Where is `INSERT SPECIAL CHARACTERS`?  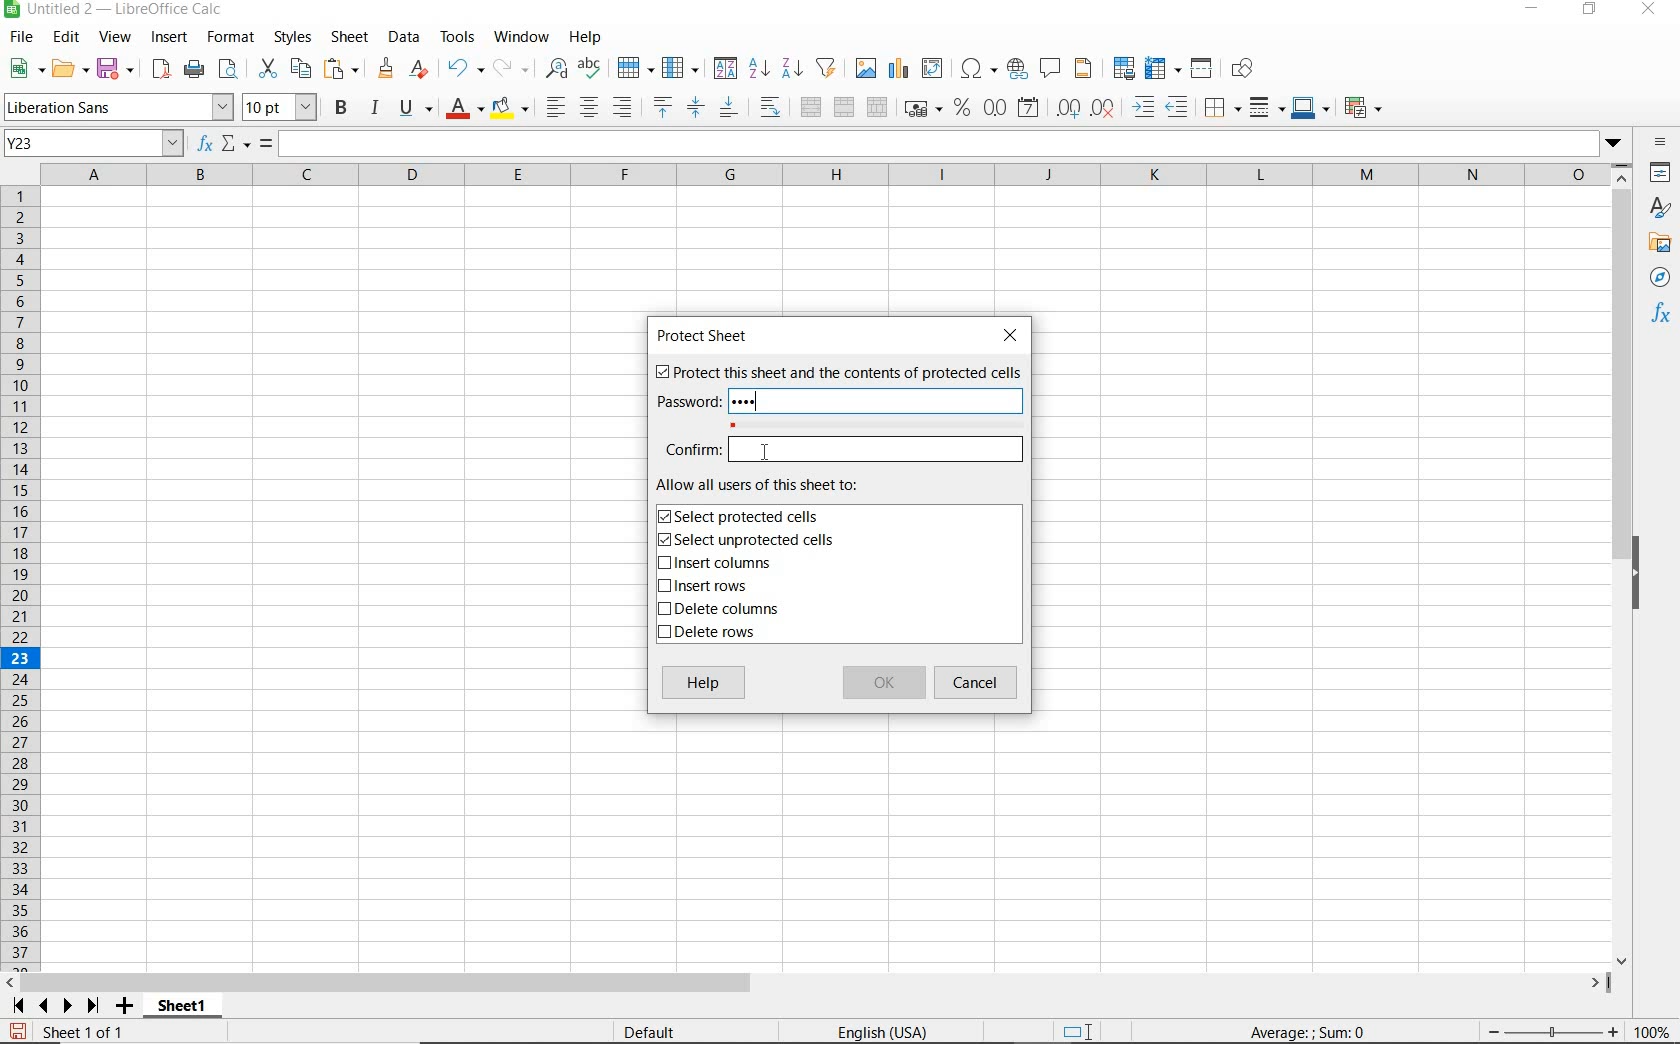 INSERT SPECIAL CHARACTERS is located at coordinates (980, 69).